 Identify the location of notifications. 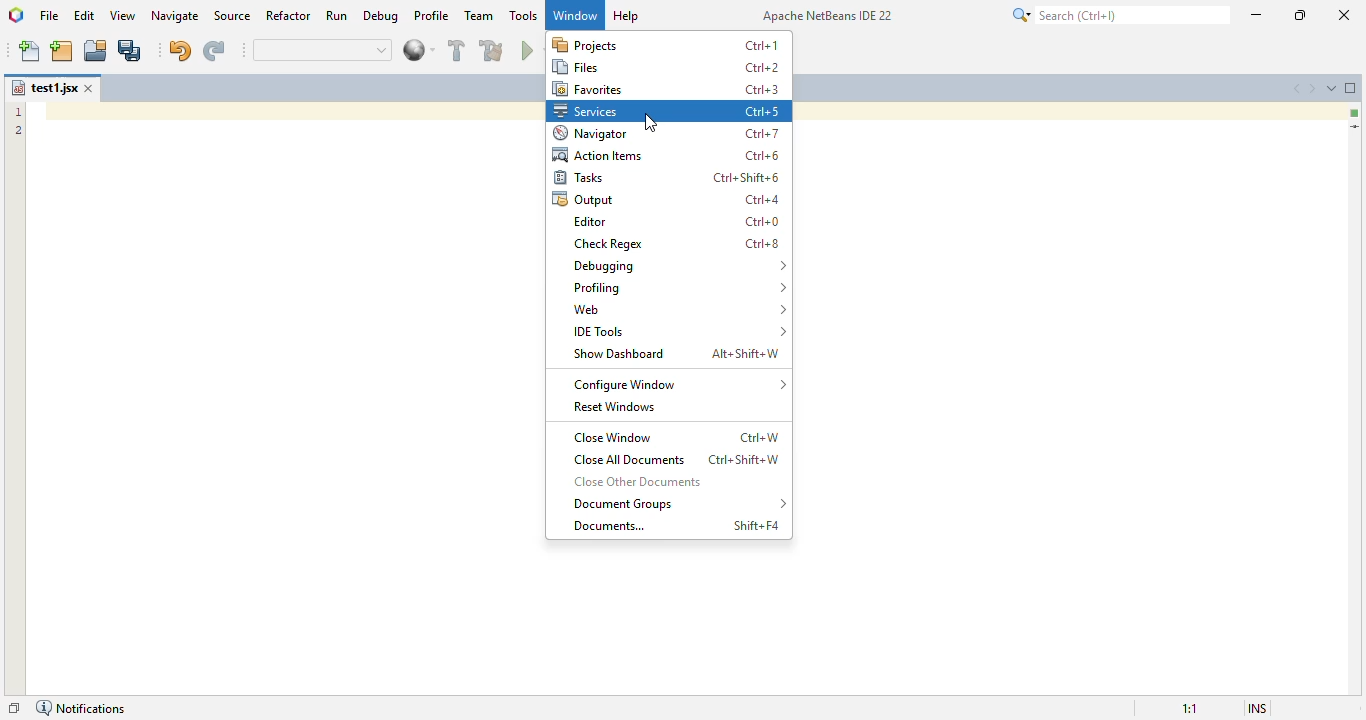
(82, 708).